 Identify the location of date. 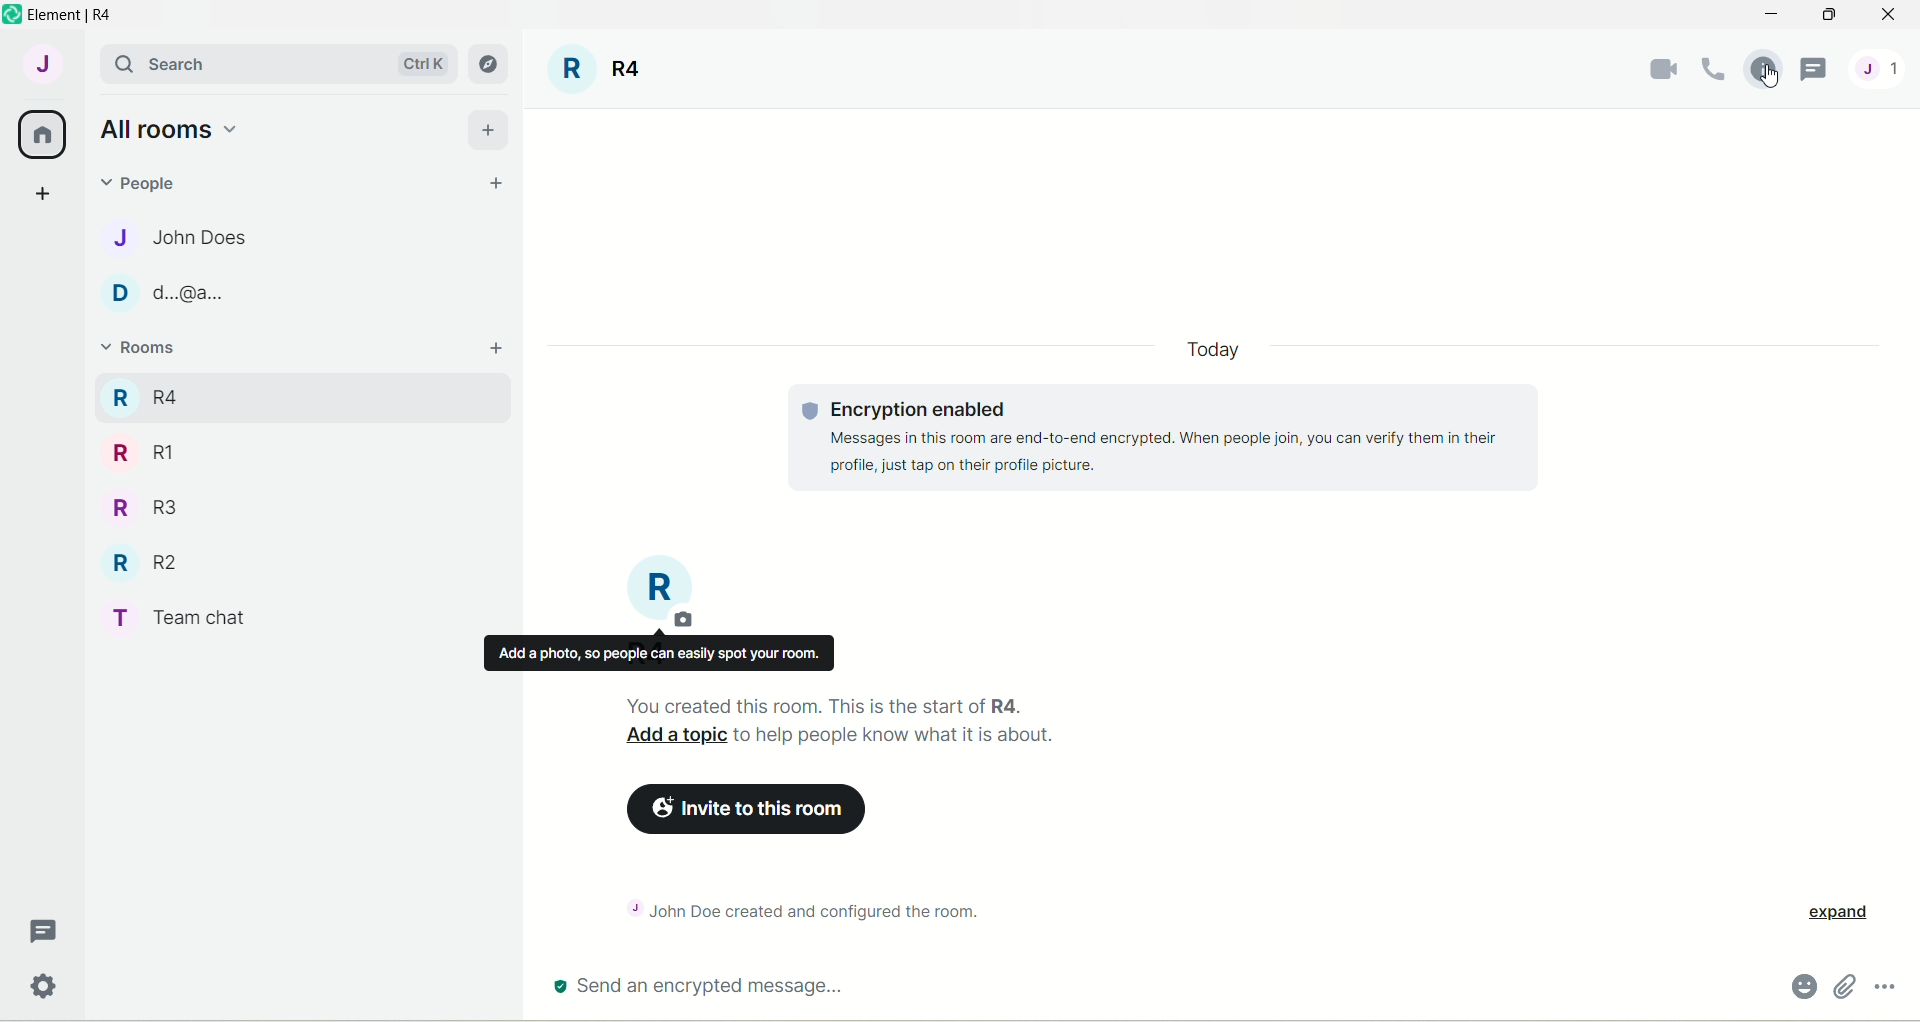
(1211, 351).